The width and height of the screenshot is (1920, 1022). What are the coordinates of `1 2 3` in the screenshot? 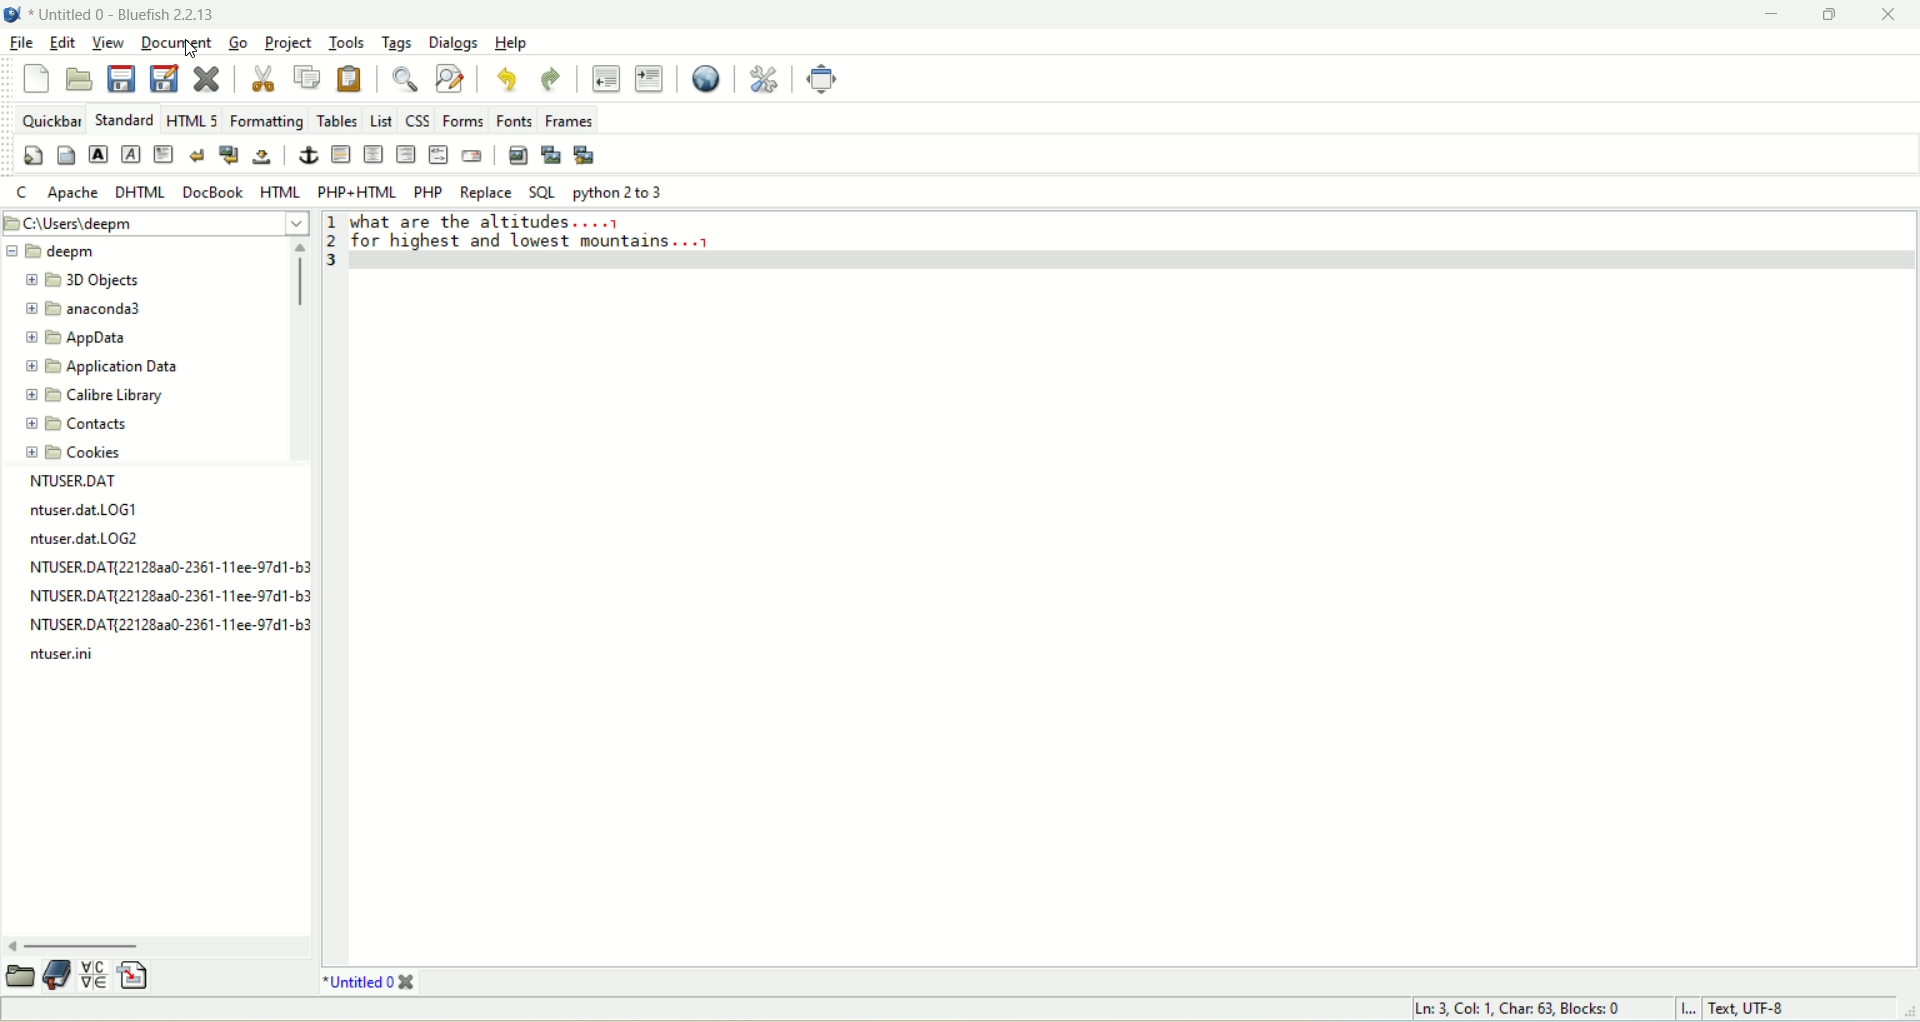 It's located at (336, 238).